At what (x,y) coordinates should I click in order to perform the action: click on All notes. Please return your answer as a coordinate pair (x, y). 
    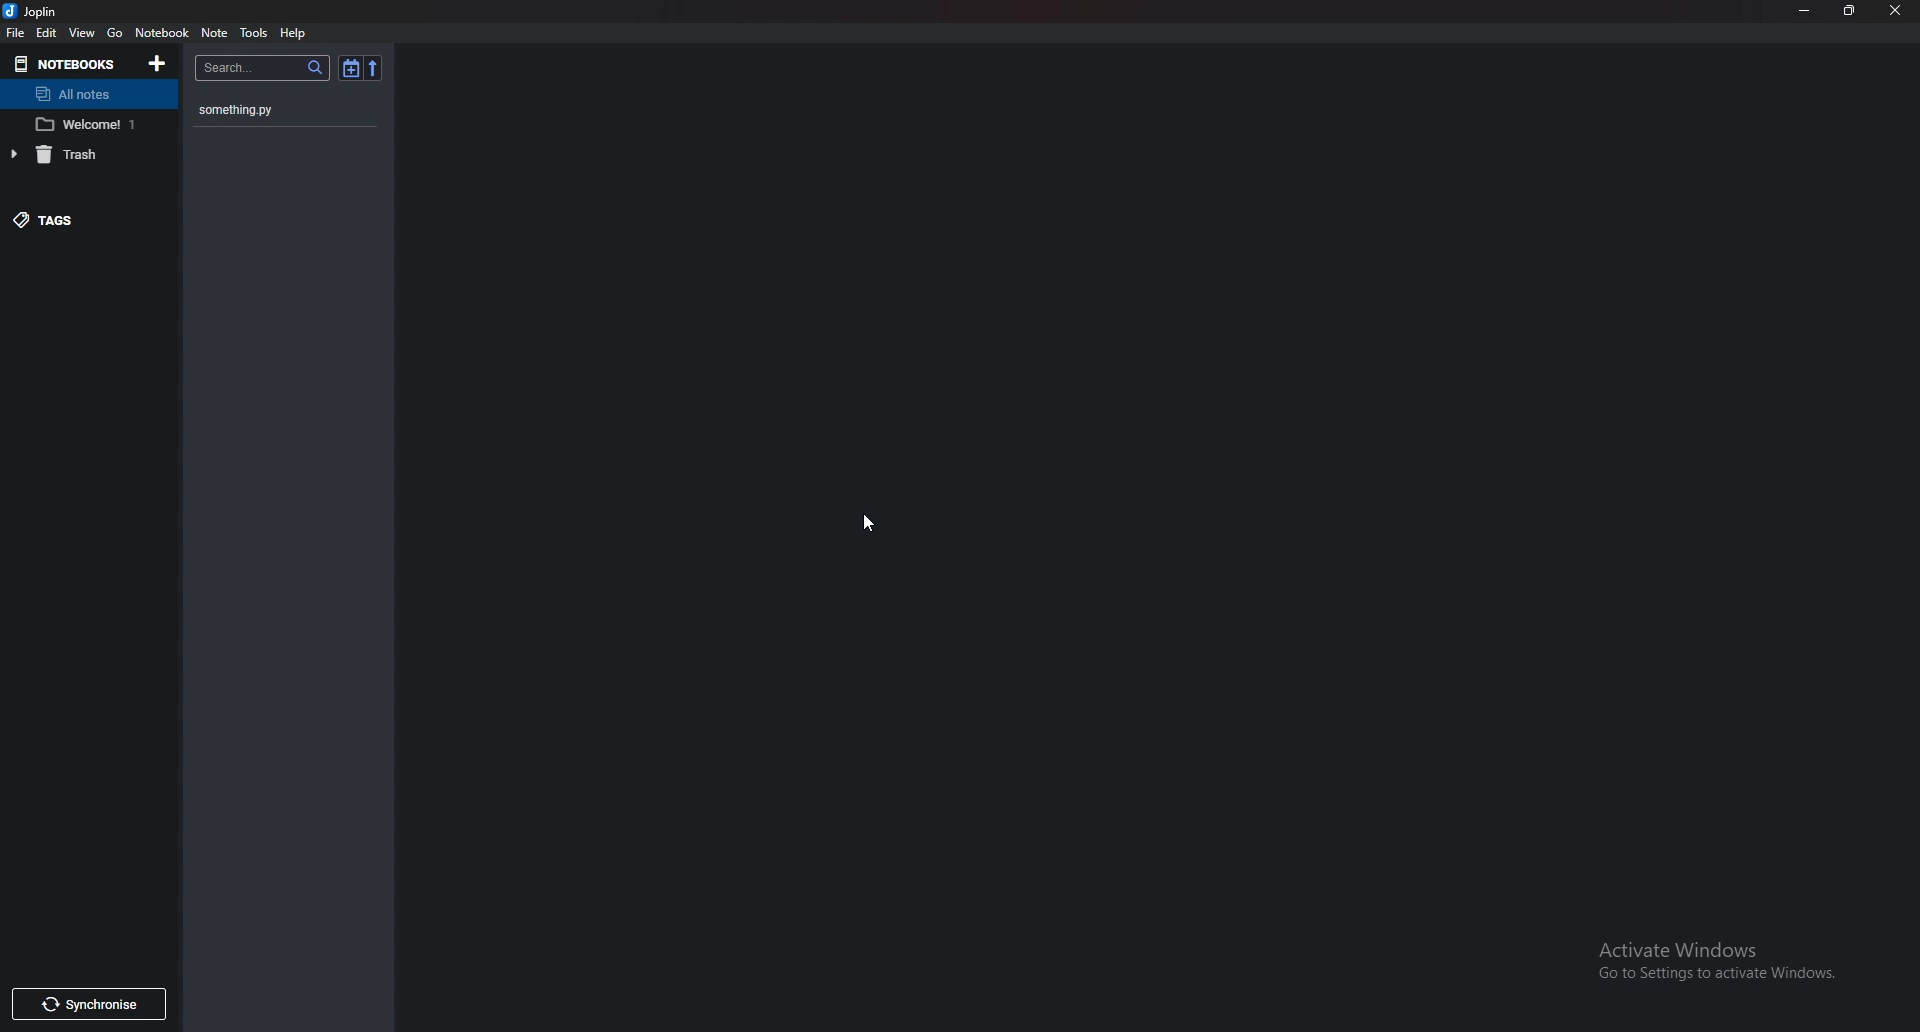
    Looking at the image, I should click on (87, 94).